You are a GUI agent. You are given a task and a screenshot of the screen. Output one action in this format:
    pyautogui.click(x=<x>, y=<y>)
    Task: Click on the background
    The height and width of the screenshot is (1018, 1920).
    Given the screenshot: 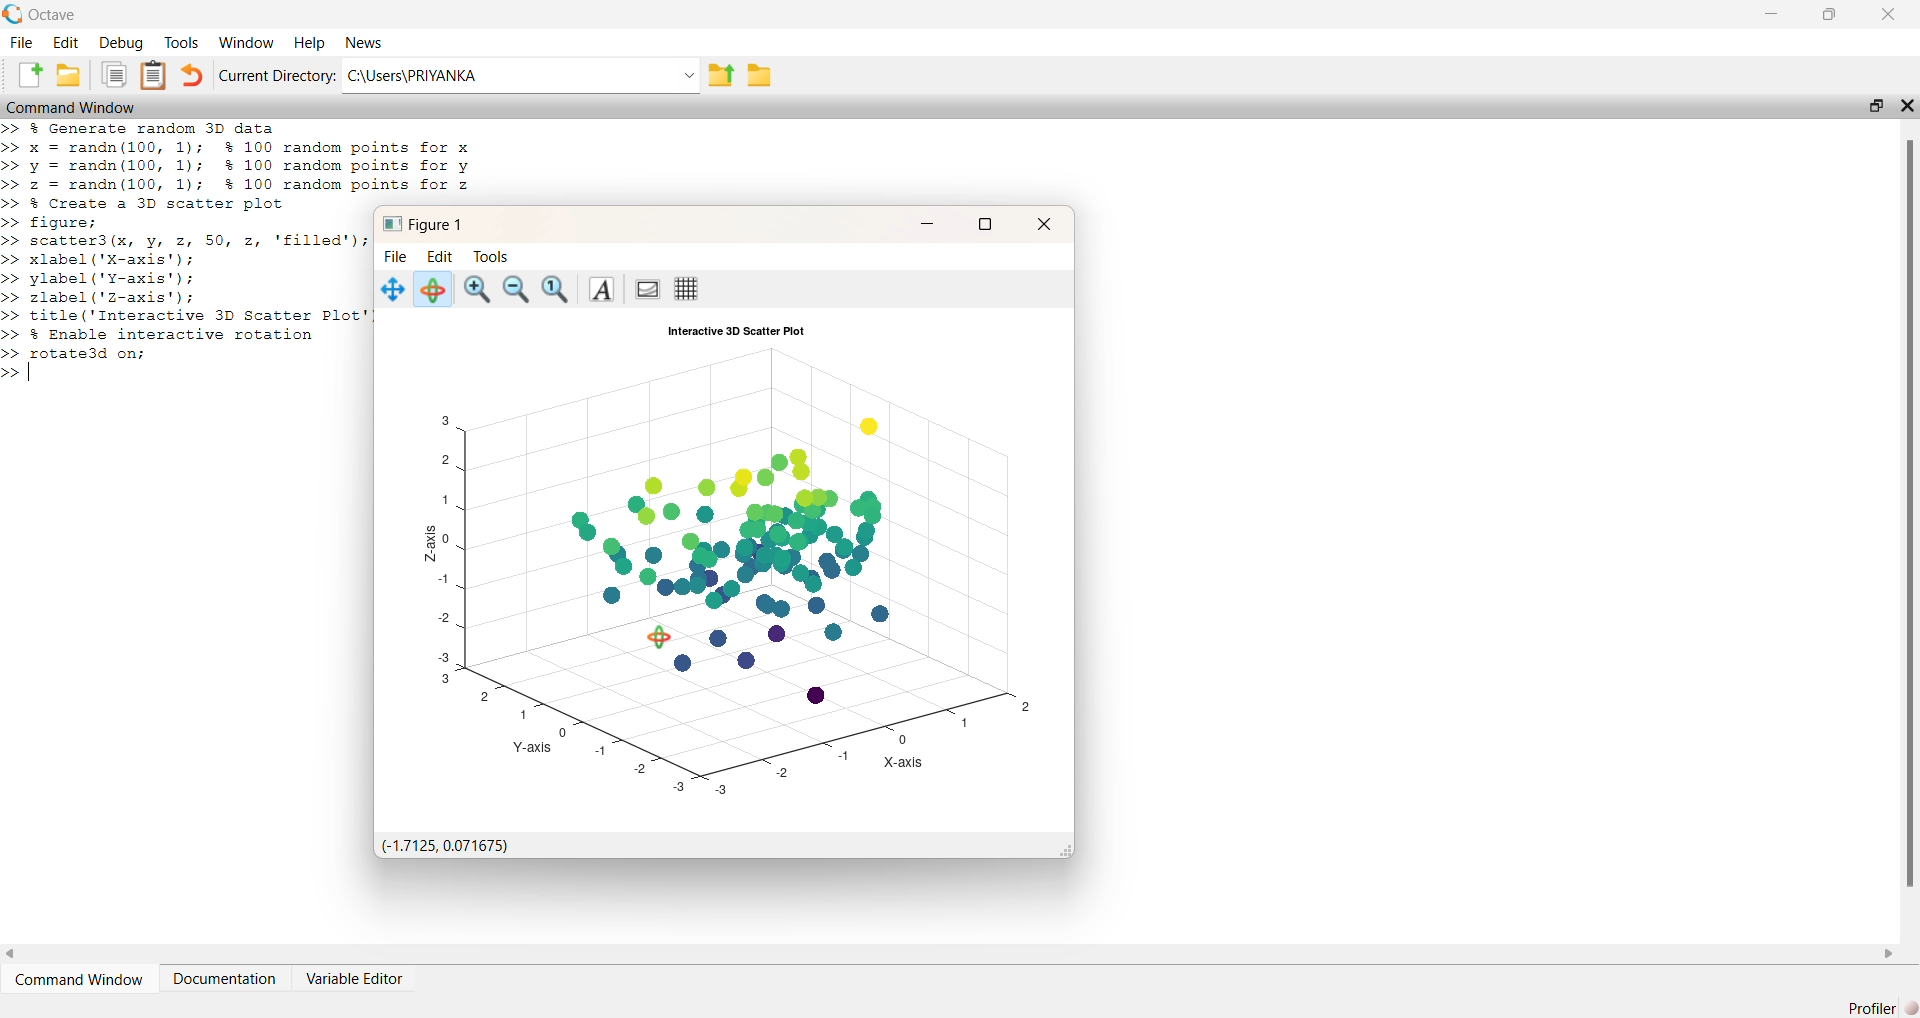 What is the action you would take?
    pyautogui.click(x=645, y=290)
    